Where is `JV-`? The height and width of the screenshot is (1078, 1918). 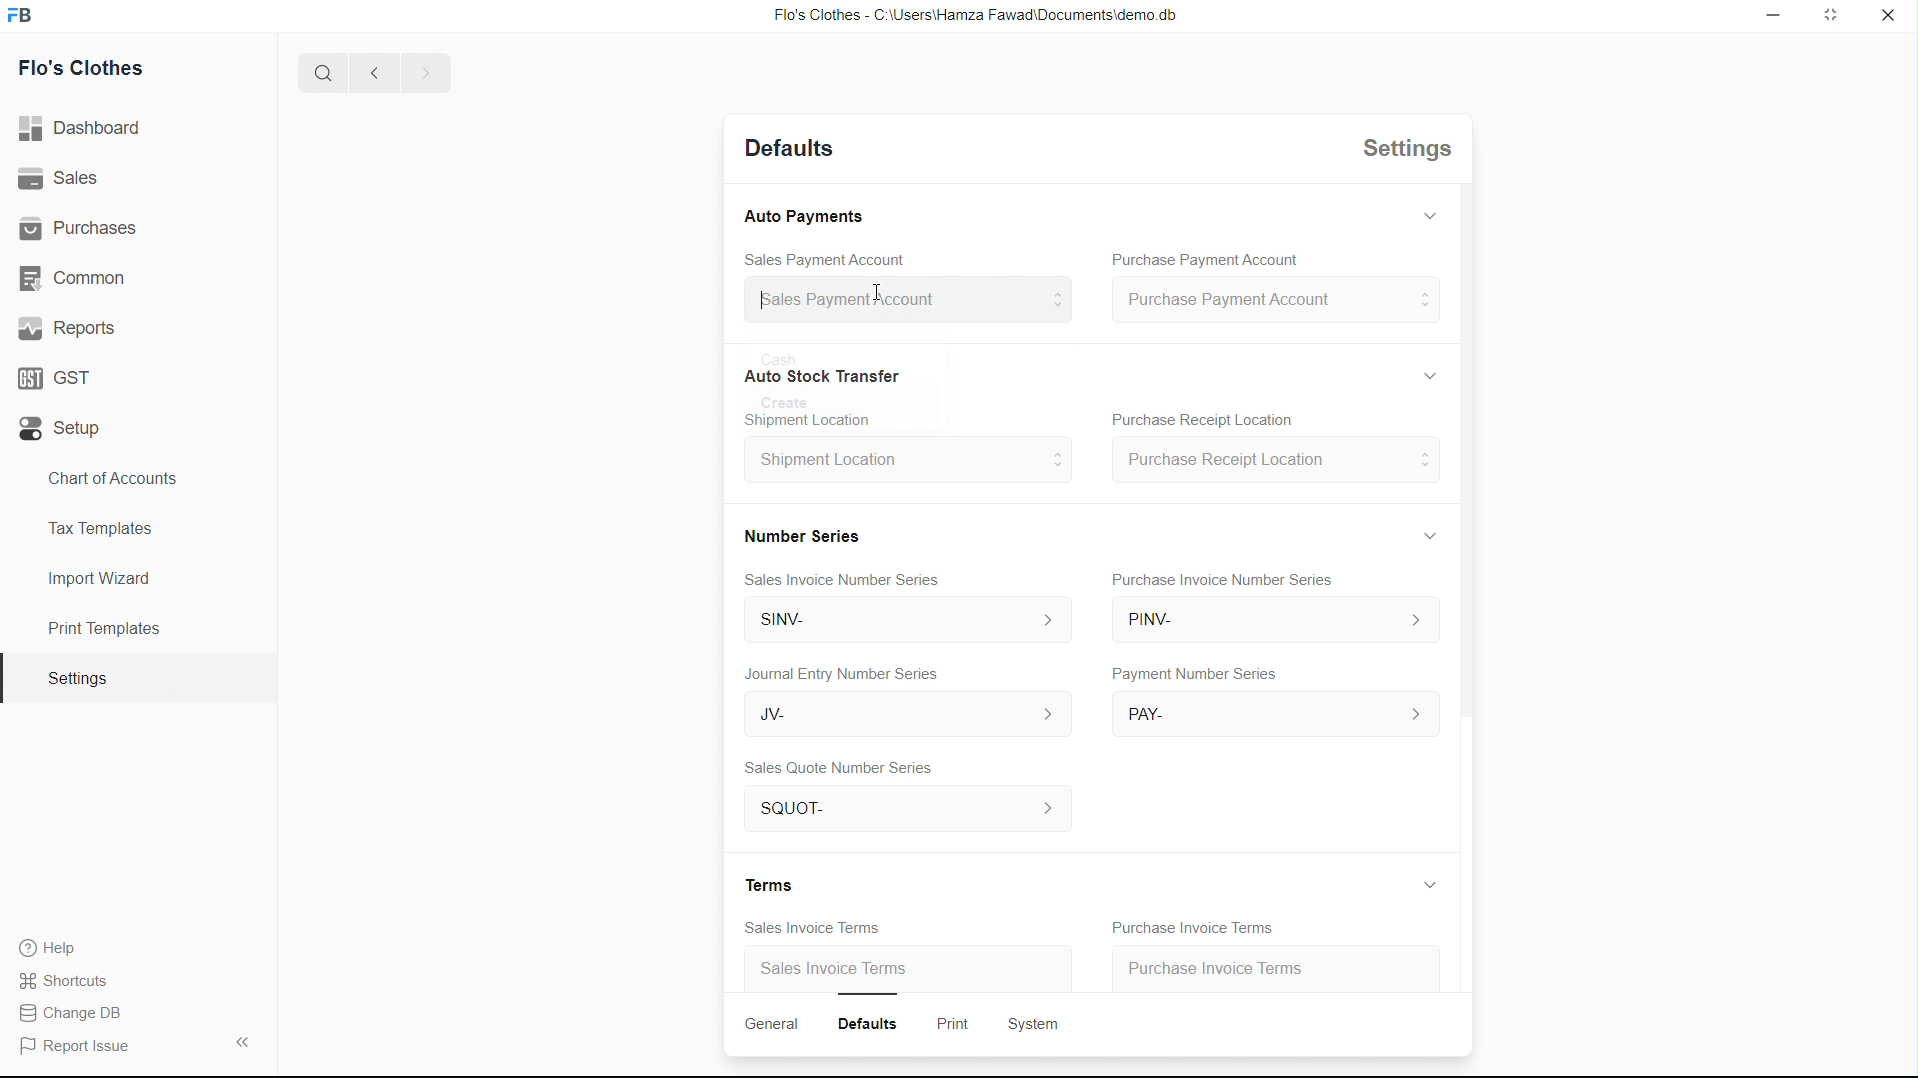 JV- is located at coordinates (897, 713).